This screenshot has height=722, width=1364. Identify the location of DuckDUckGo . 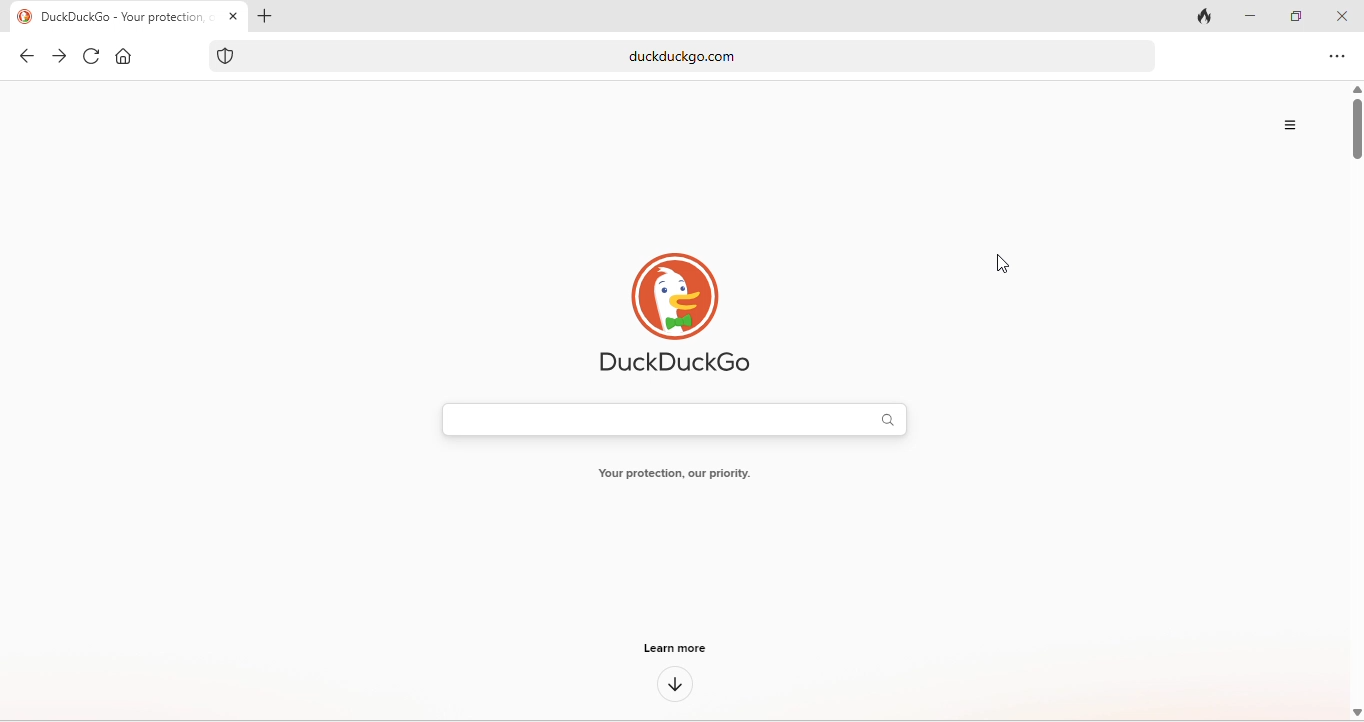
(120, 17).